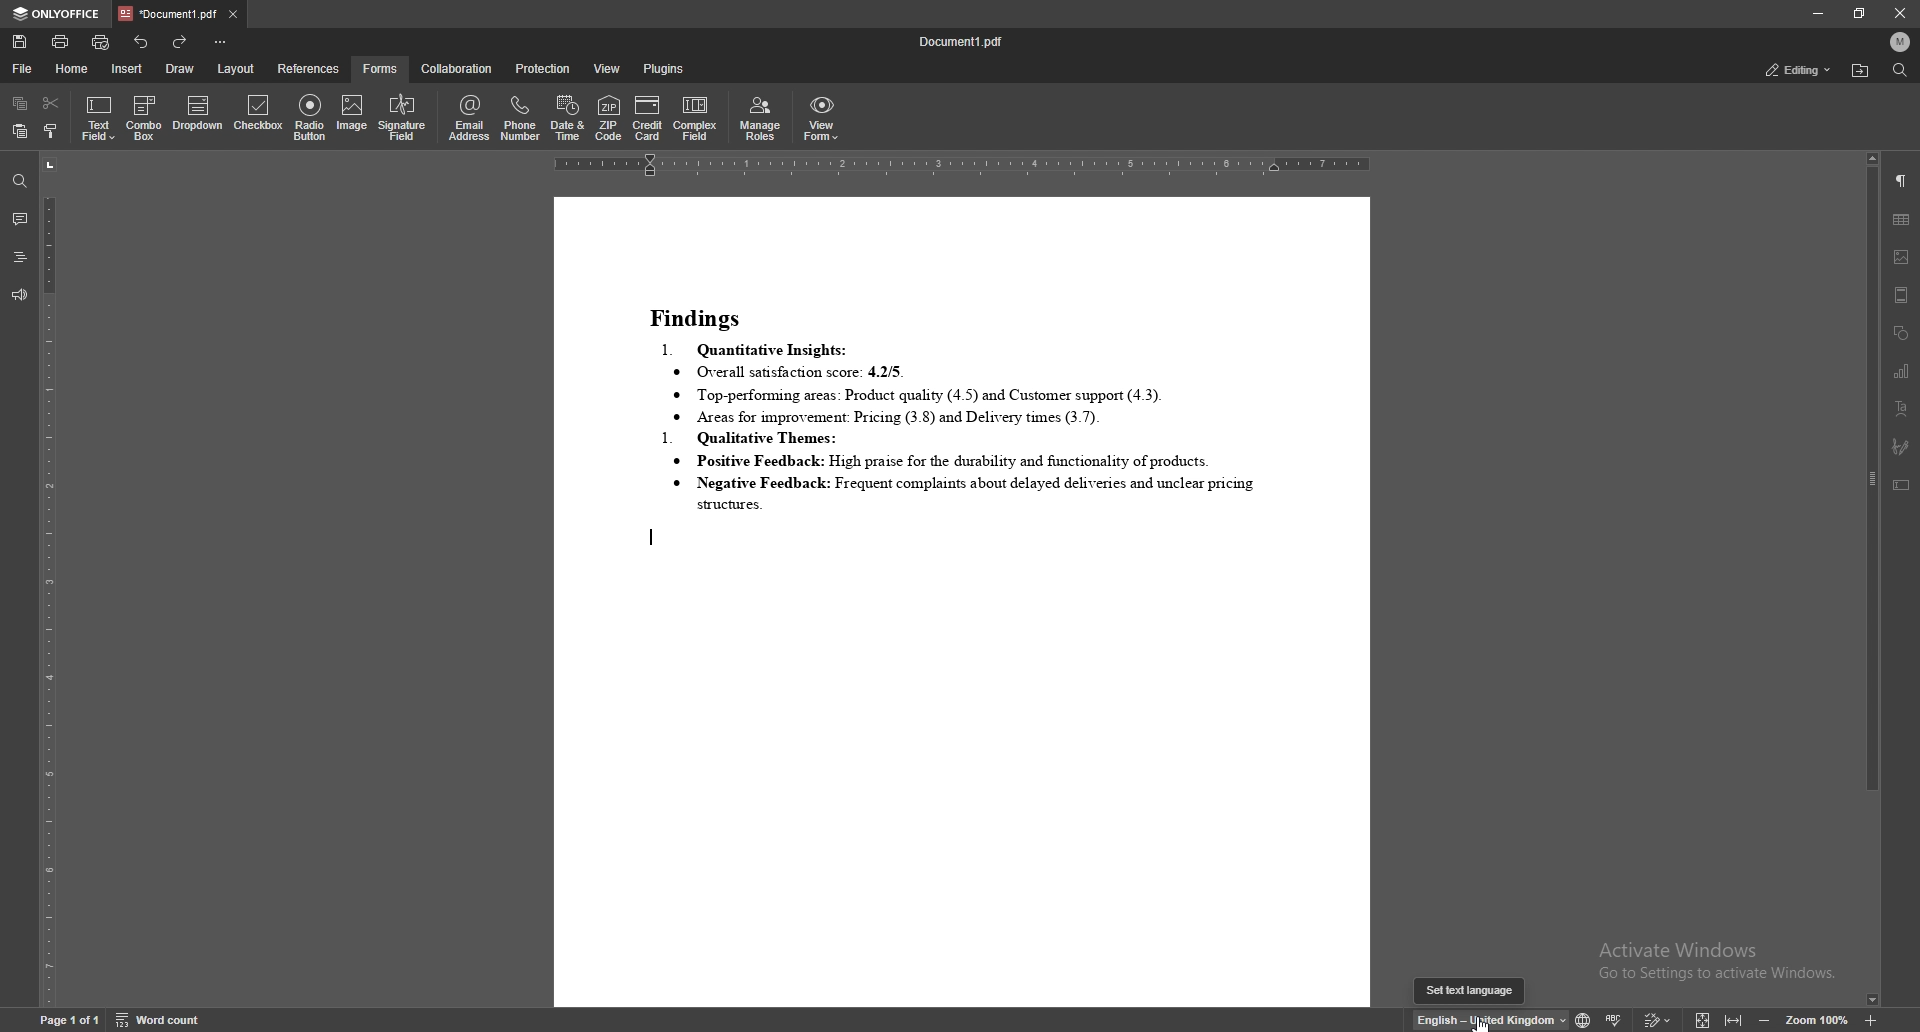 The width and height of the screenshot is (1920, 1032). What do you see at coordinates (102, 42) in the screenshot?
I see `quick print` at bounding box center [102, 42].